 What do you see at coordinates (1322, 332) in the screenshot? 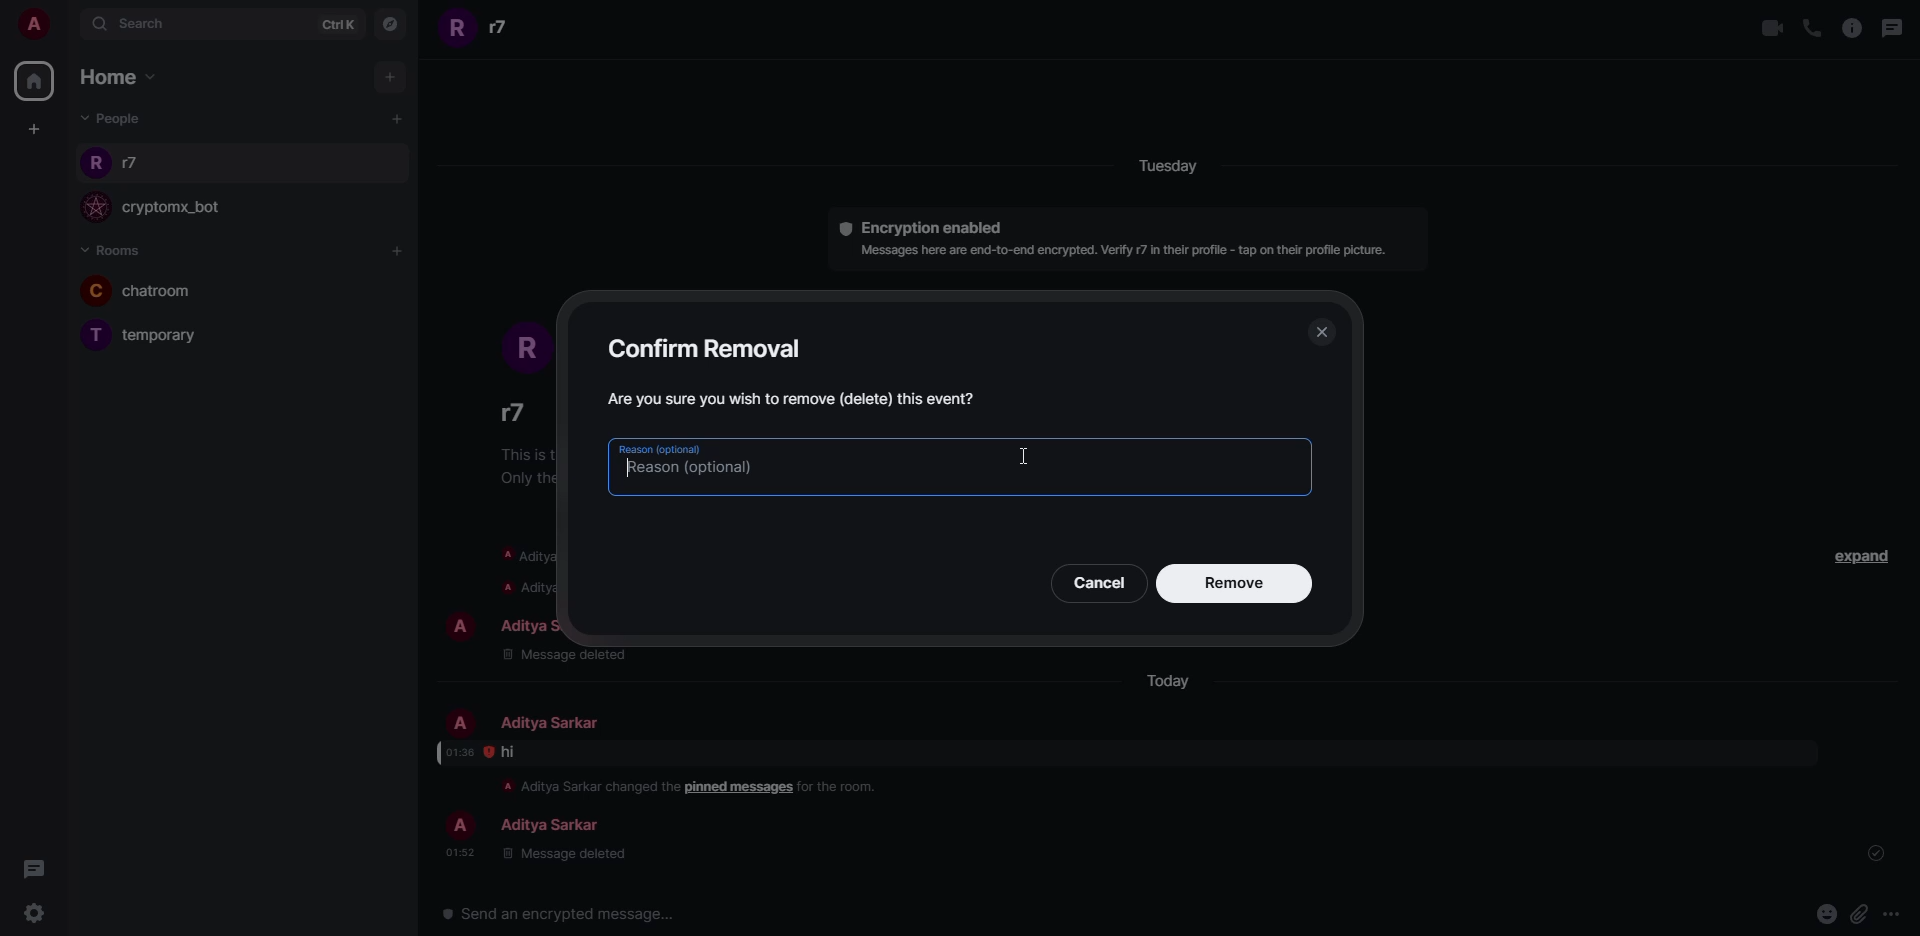
I see `close` at bounding box center [1322, 332].